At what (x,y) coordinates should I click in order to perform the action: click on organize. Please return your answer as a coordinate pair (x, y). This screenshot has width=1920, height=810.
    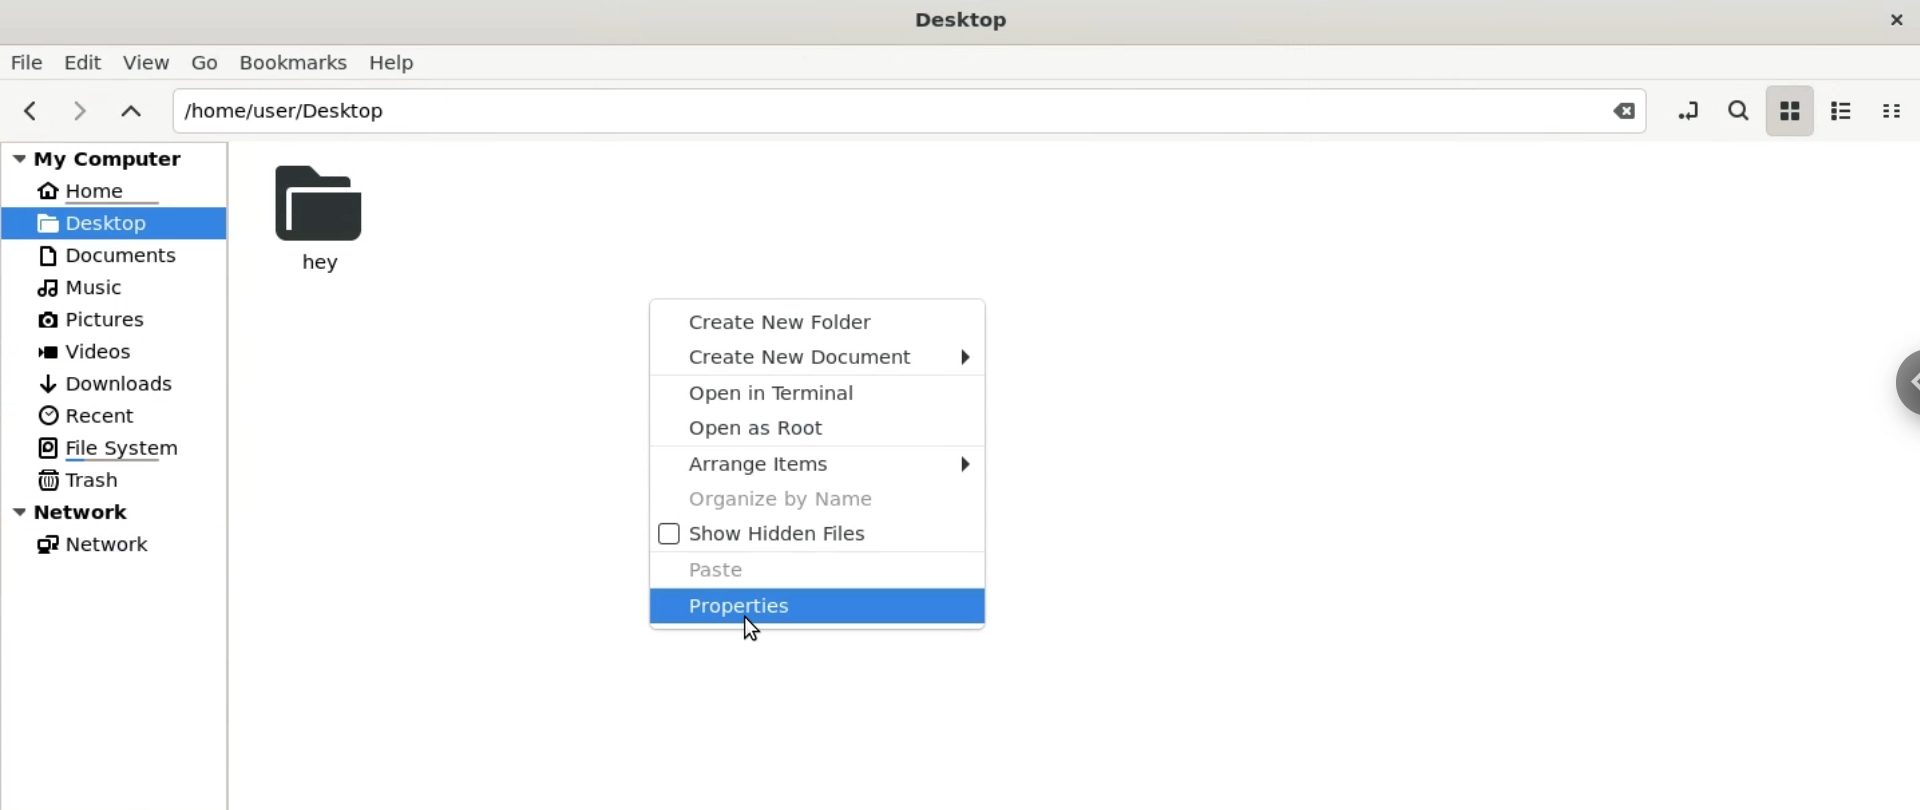
    Looking at the image, I should click on (817, 500).